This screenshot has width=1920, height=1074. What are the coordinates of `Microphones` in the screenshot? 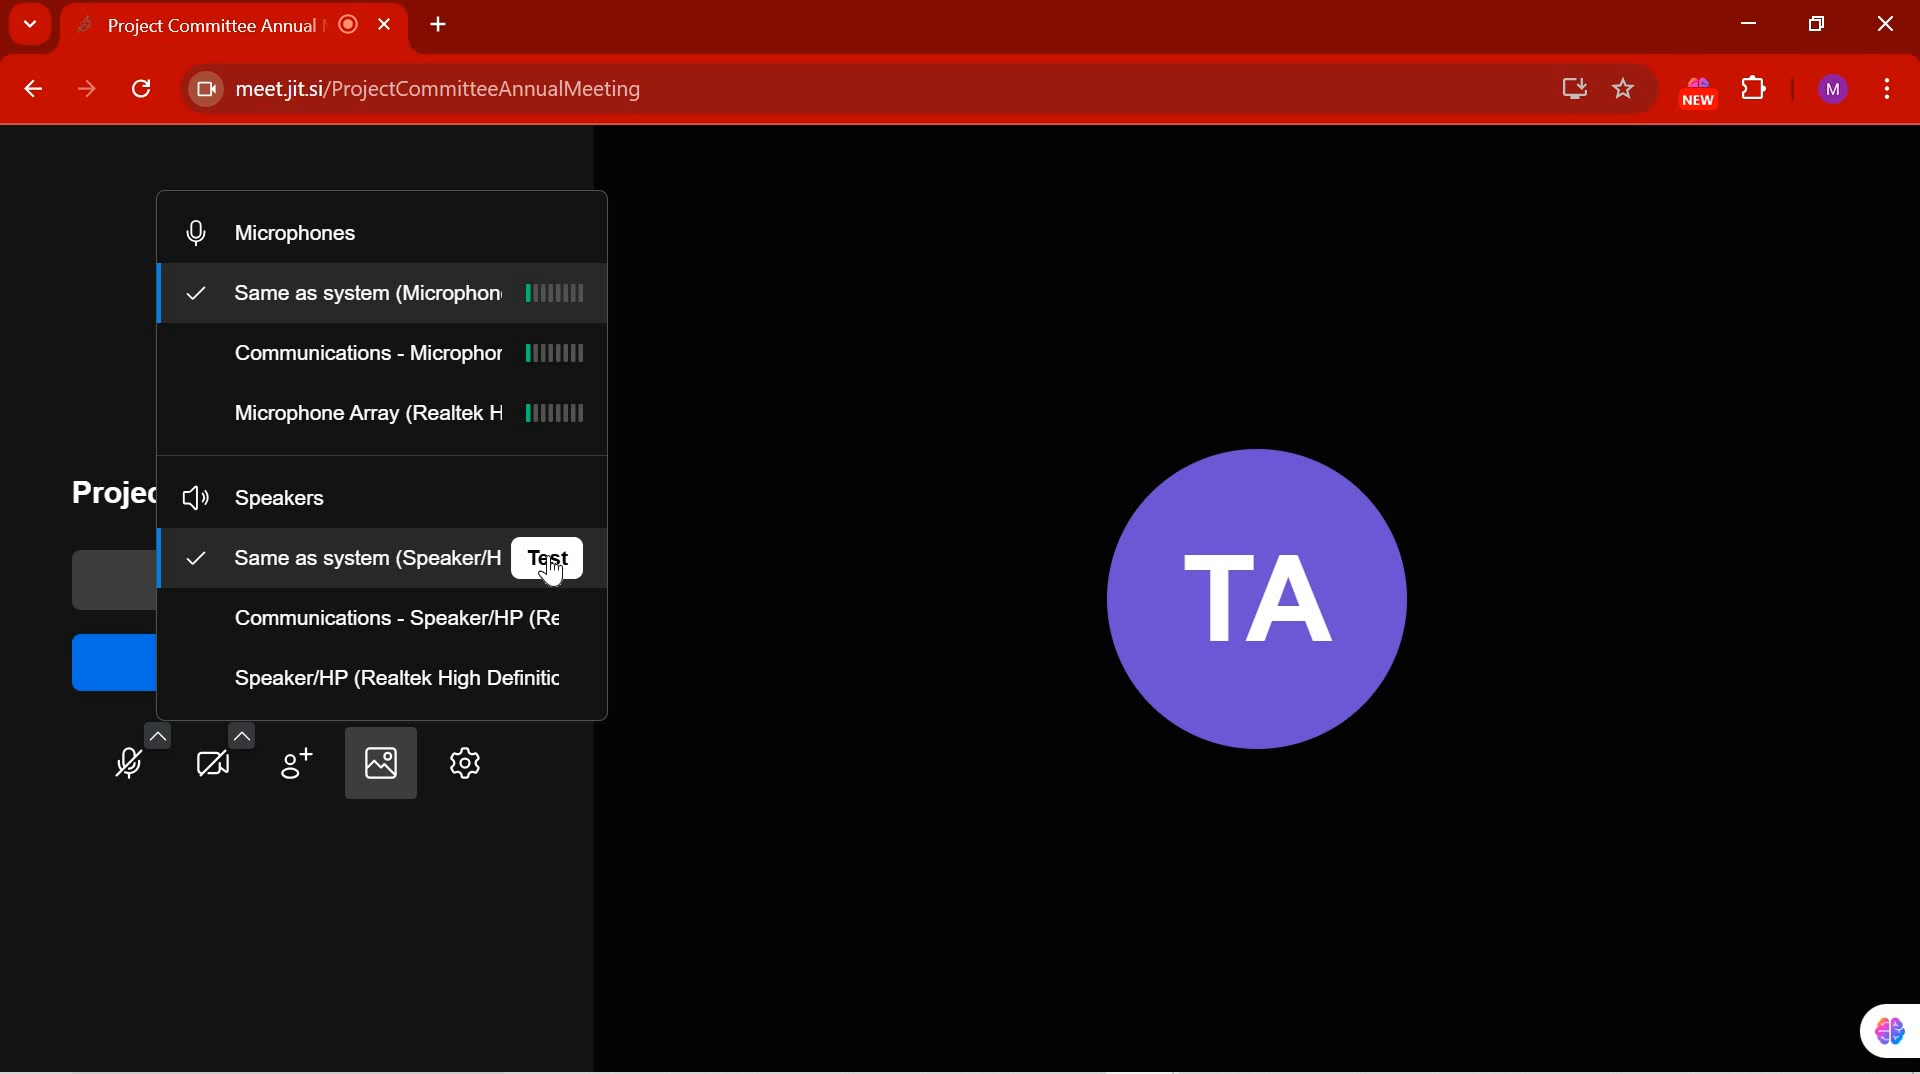 It's located at (295, 232).